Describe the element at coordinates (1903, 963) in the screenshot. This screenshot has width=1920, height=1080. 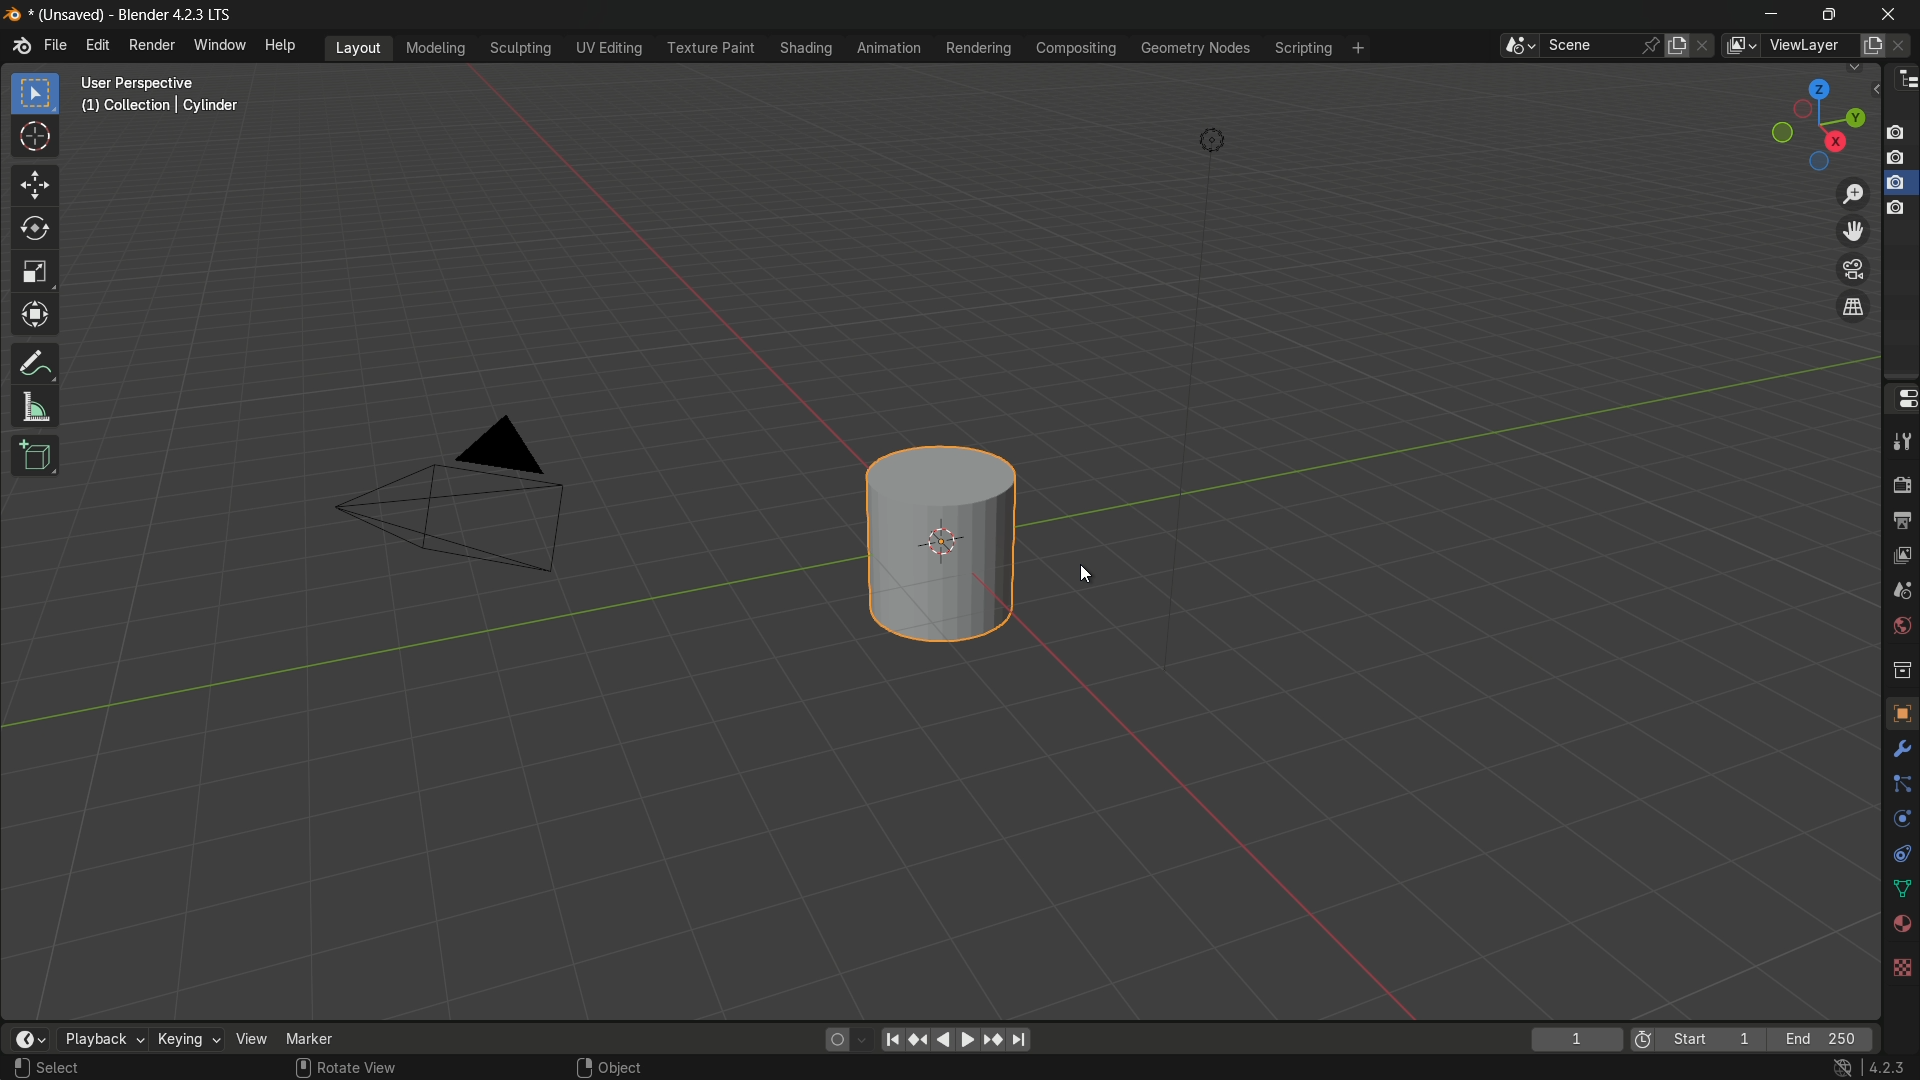
I see `textures` at that location.